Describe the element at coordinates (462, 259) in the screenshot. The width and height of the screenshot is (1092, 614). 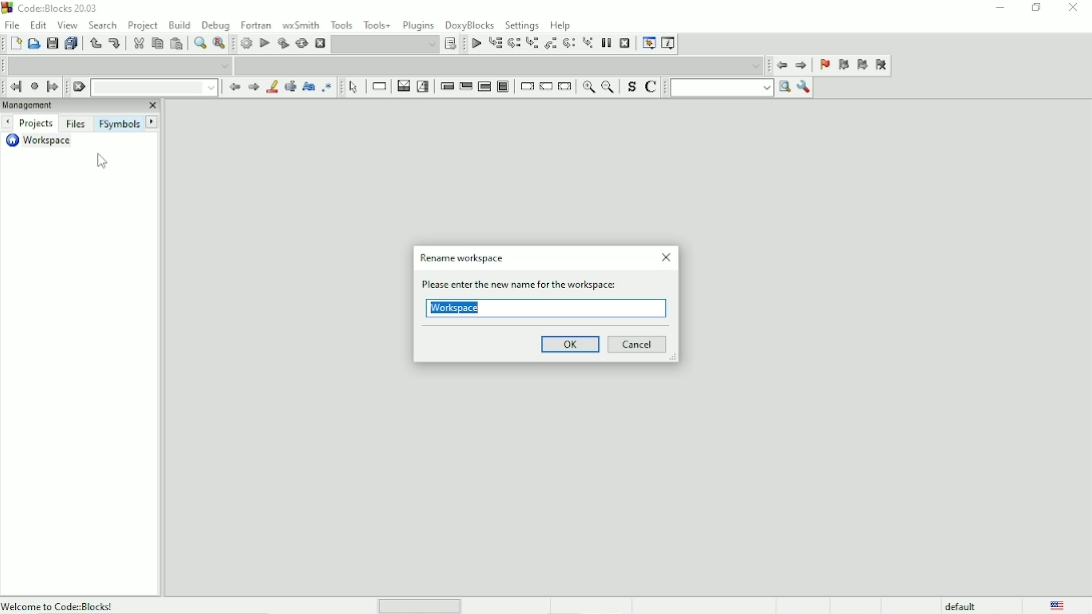
I see `Rename workspace` at that location.